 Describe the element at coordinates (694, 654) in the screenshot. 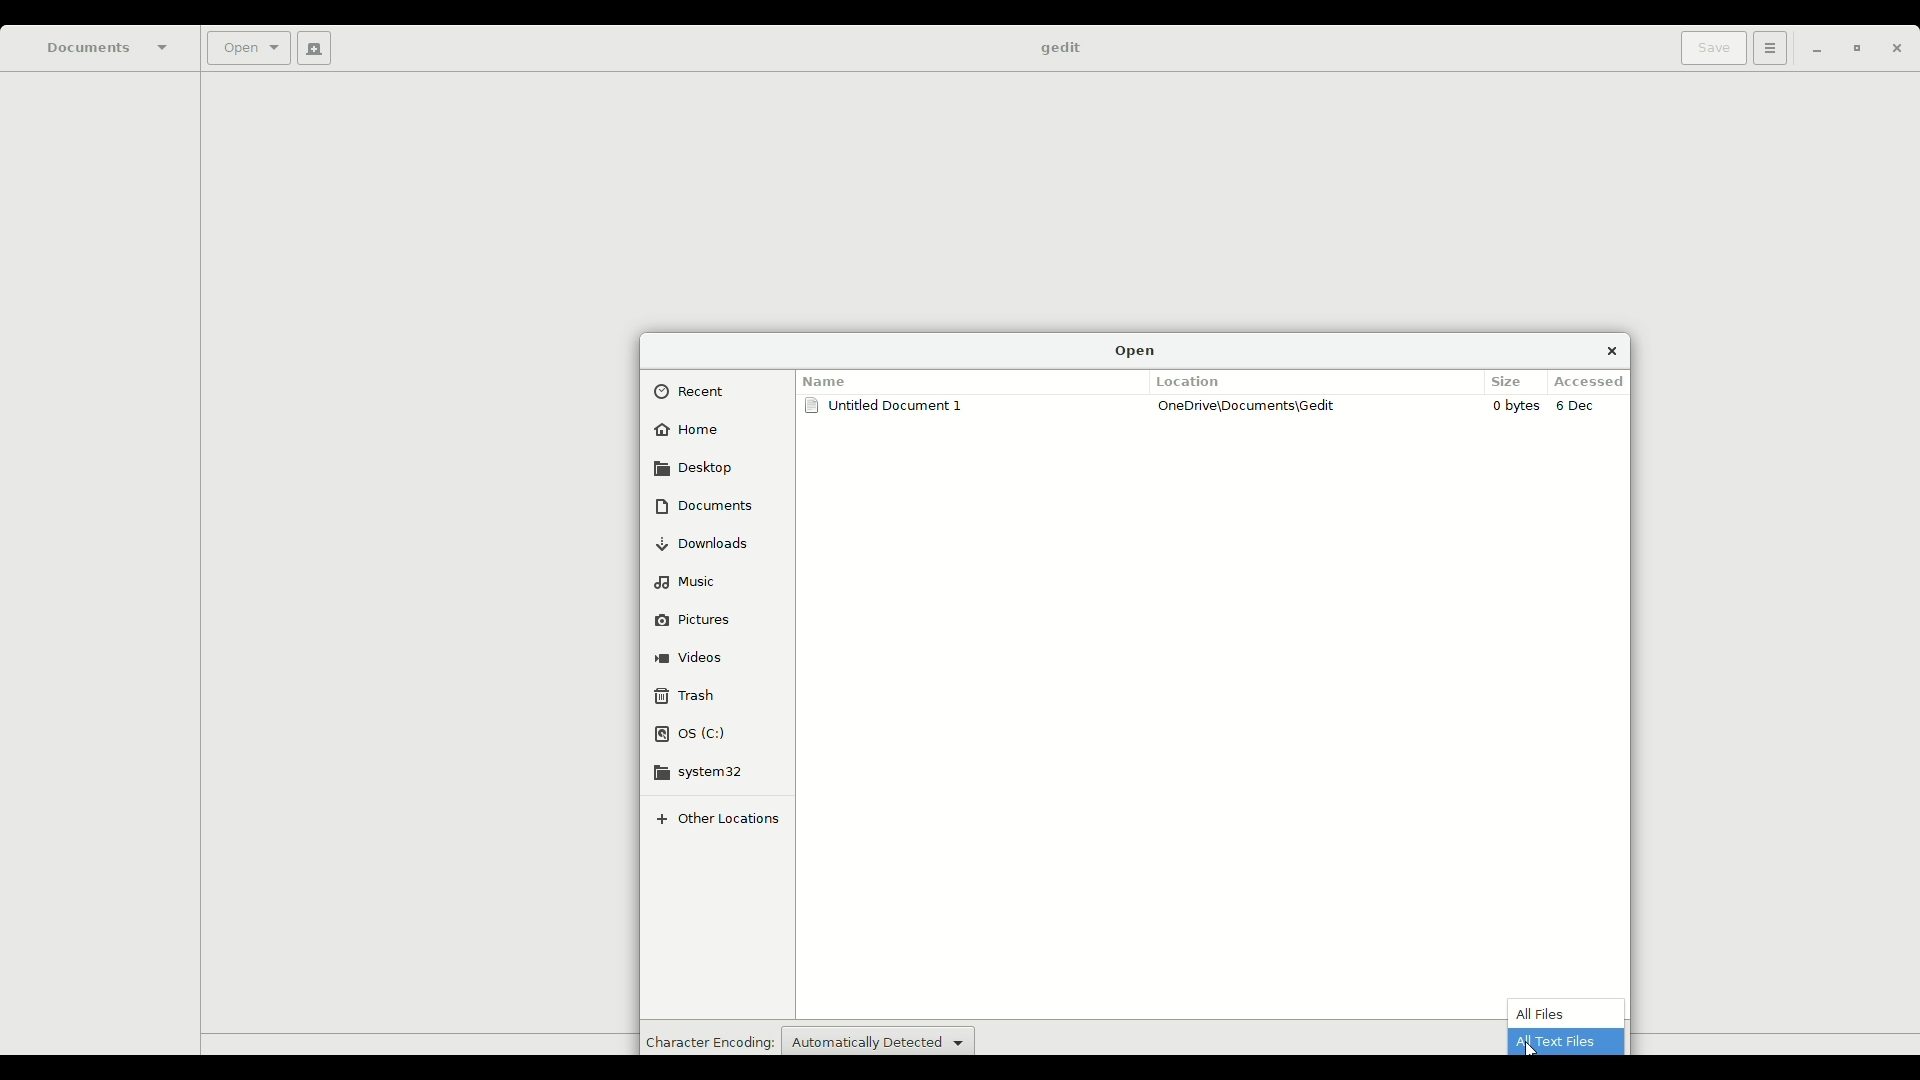

I see `Videos` at that location.